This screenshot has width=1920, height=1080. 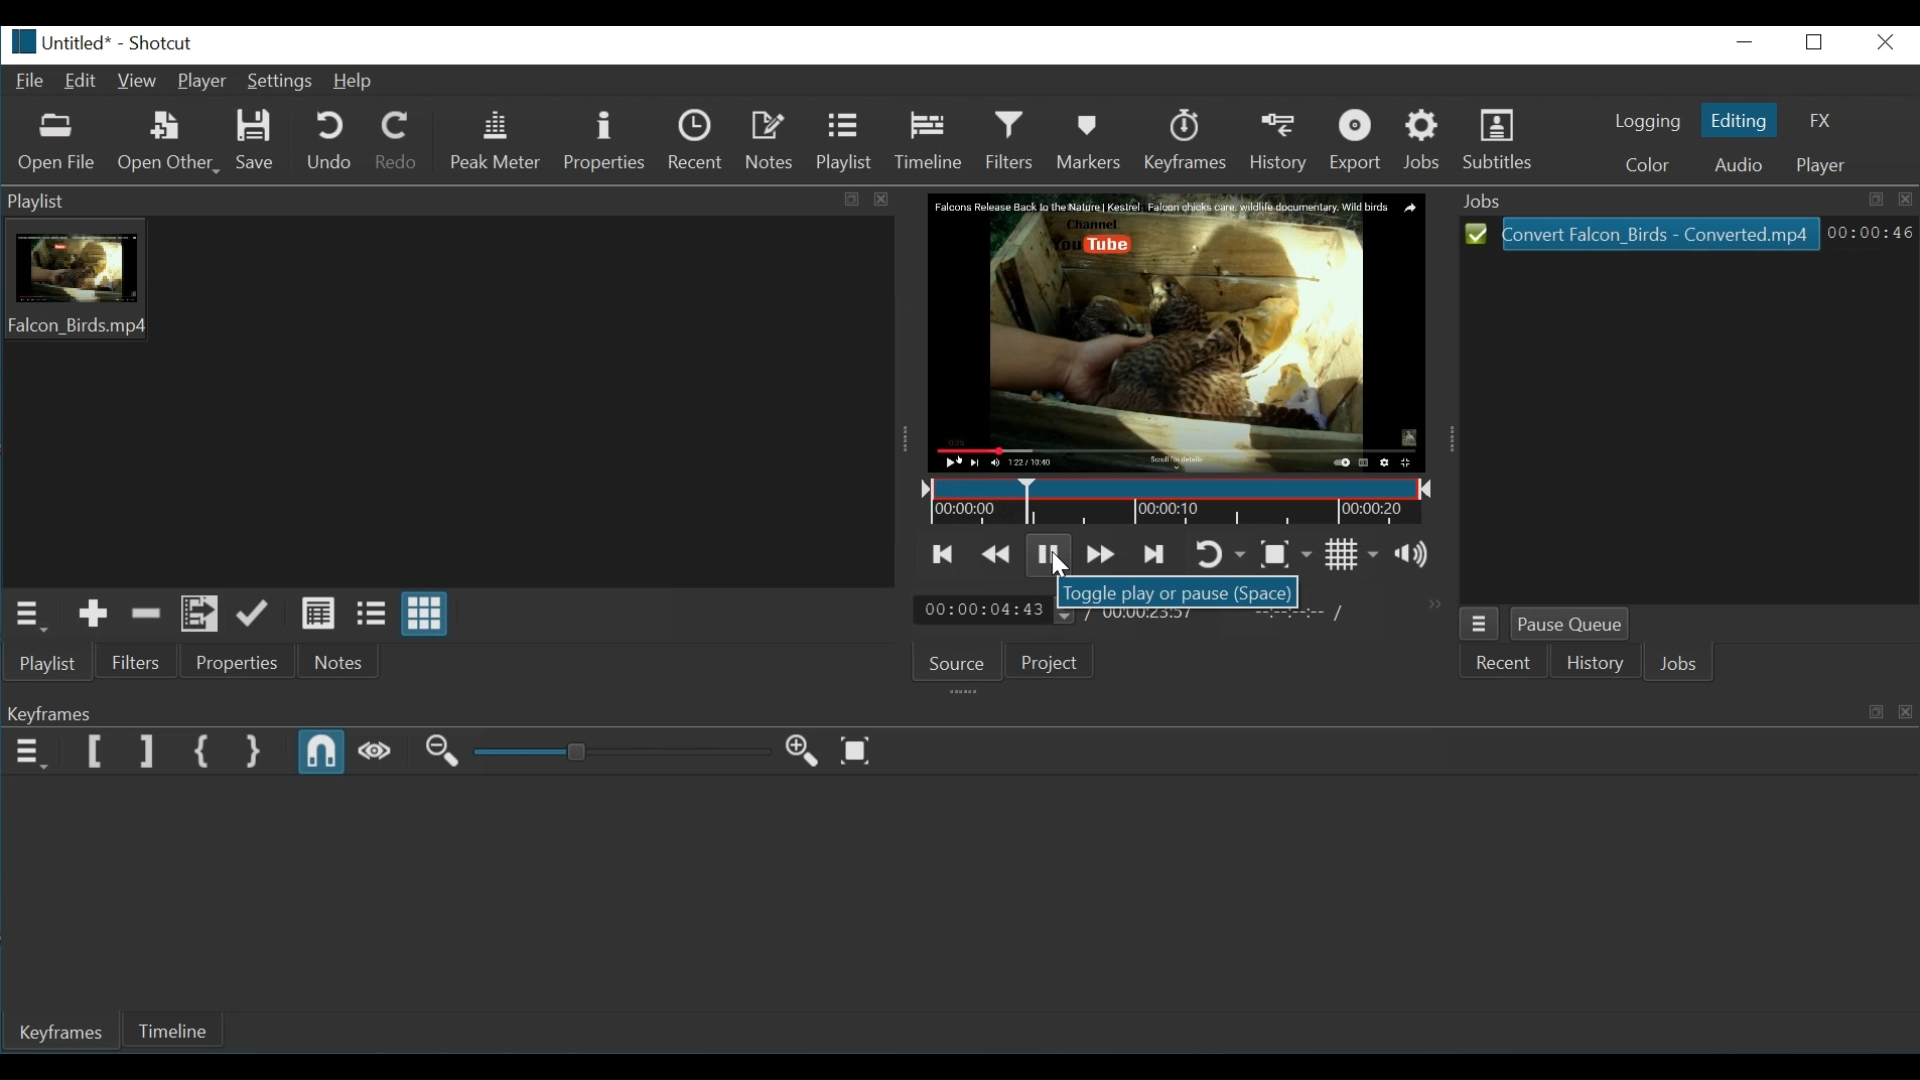 I want to click on Set Keyframe End, so click(x=147, y=751).